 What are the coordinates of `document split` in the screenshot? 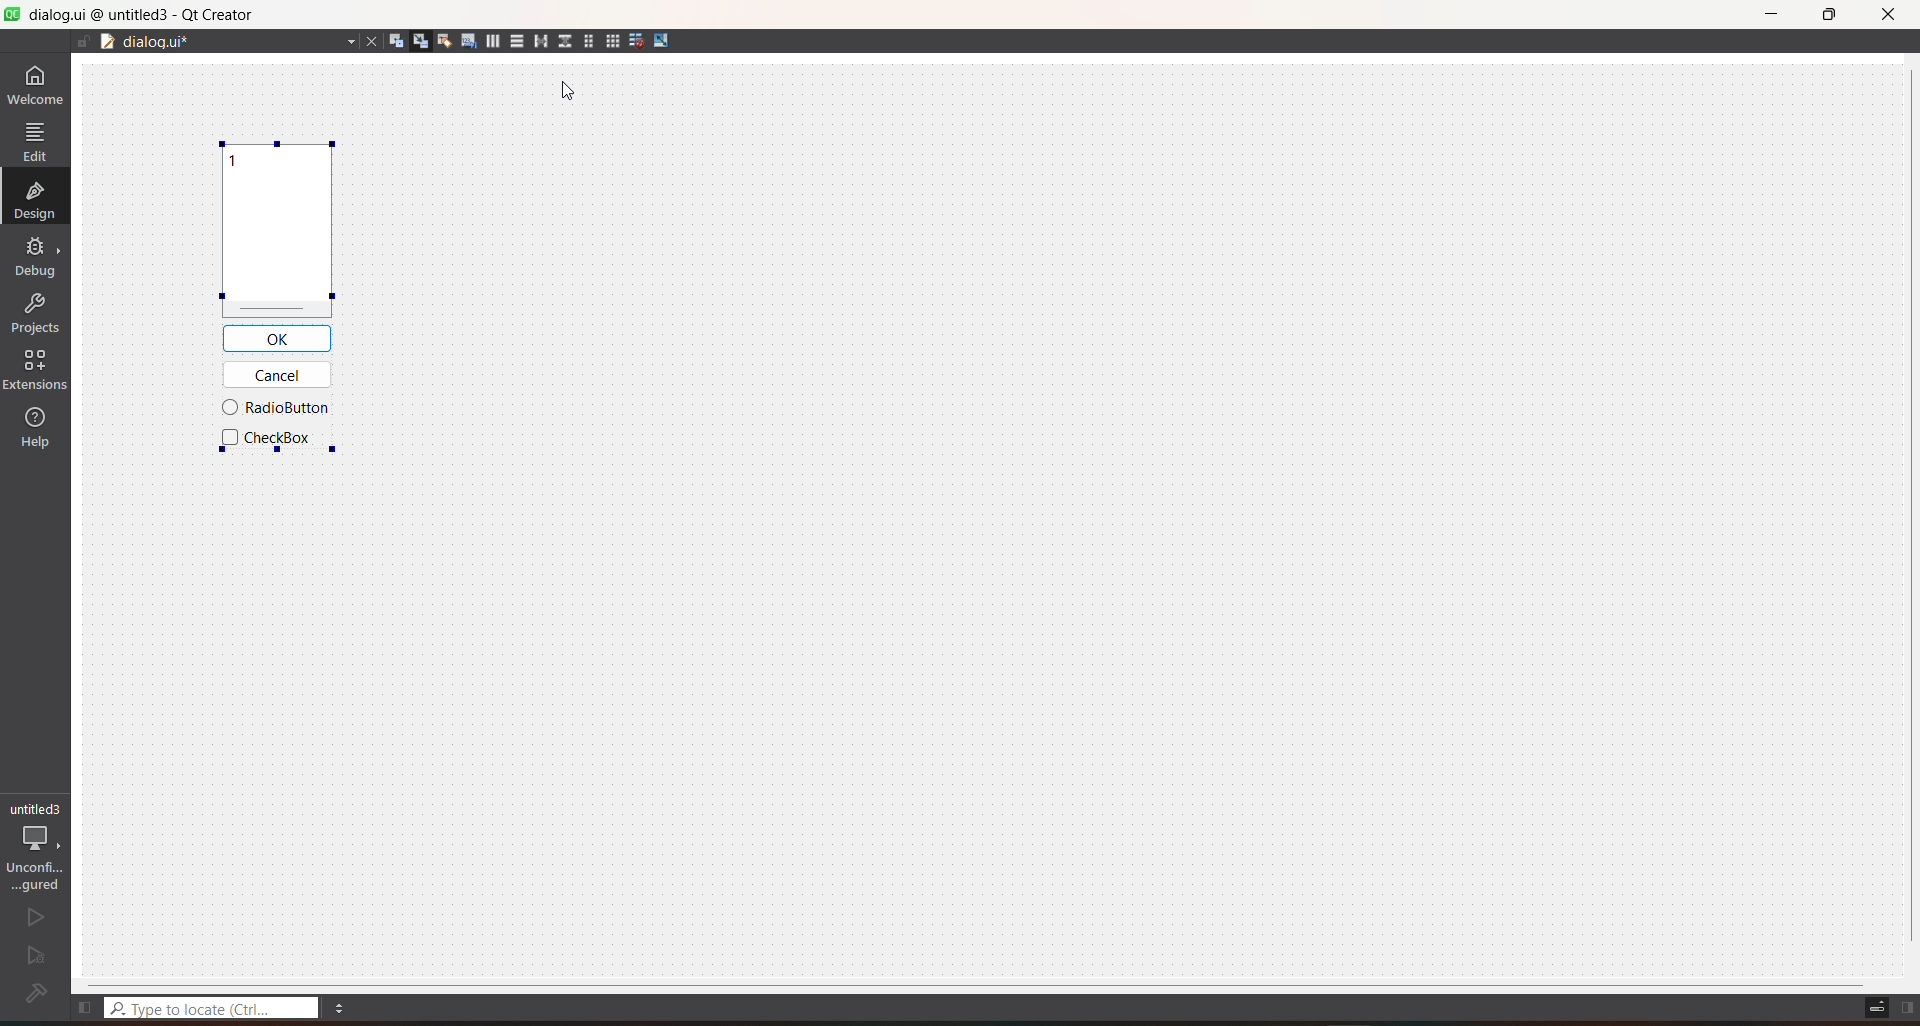 It's located at (106, 42).